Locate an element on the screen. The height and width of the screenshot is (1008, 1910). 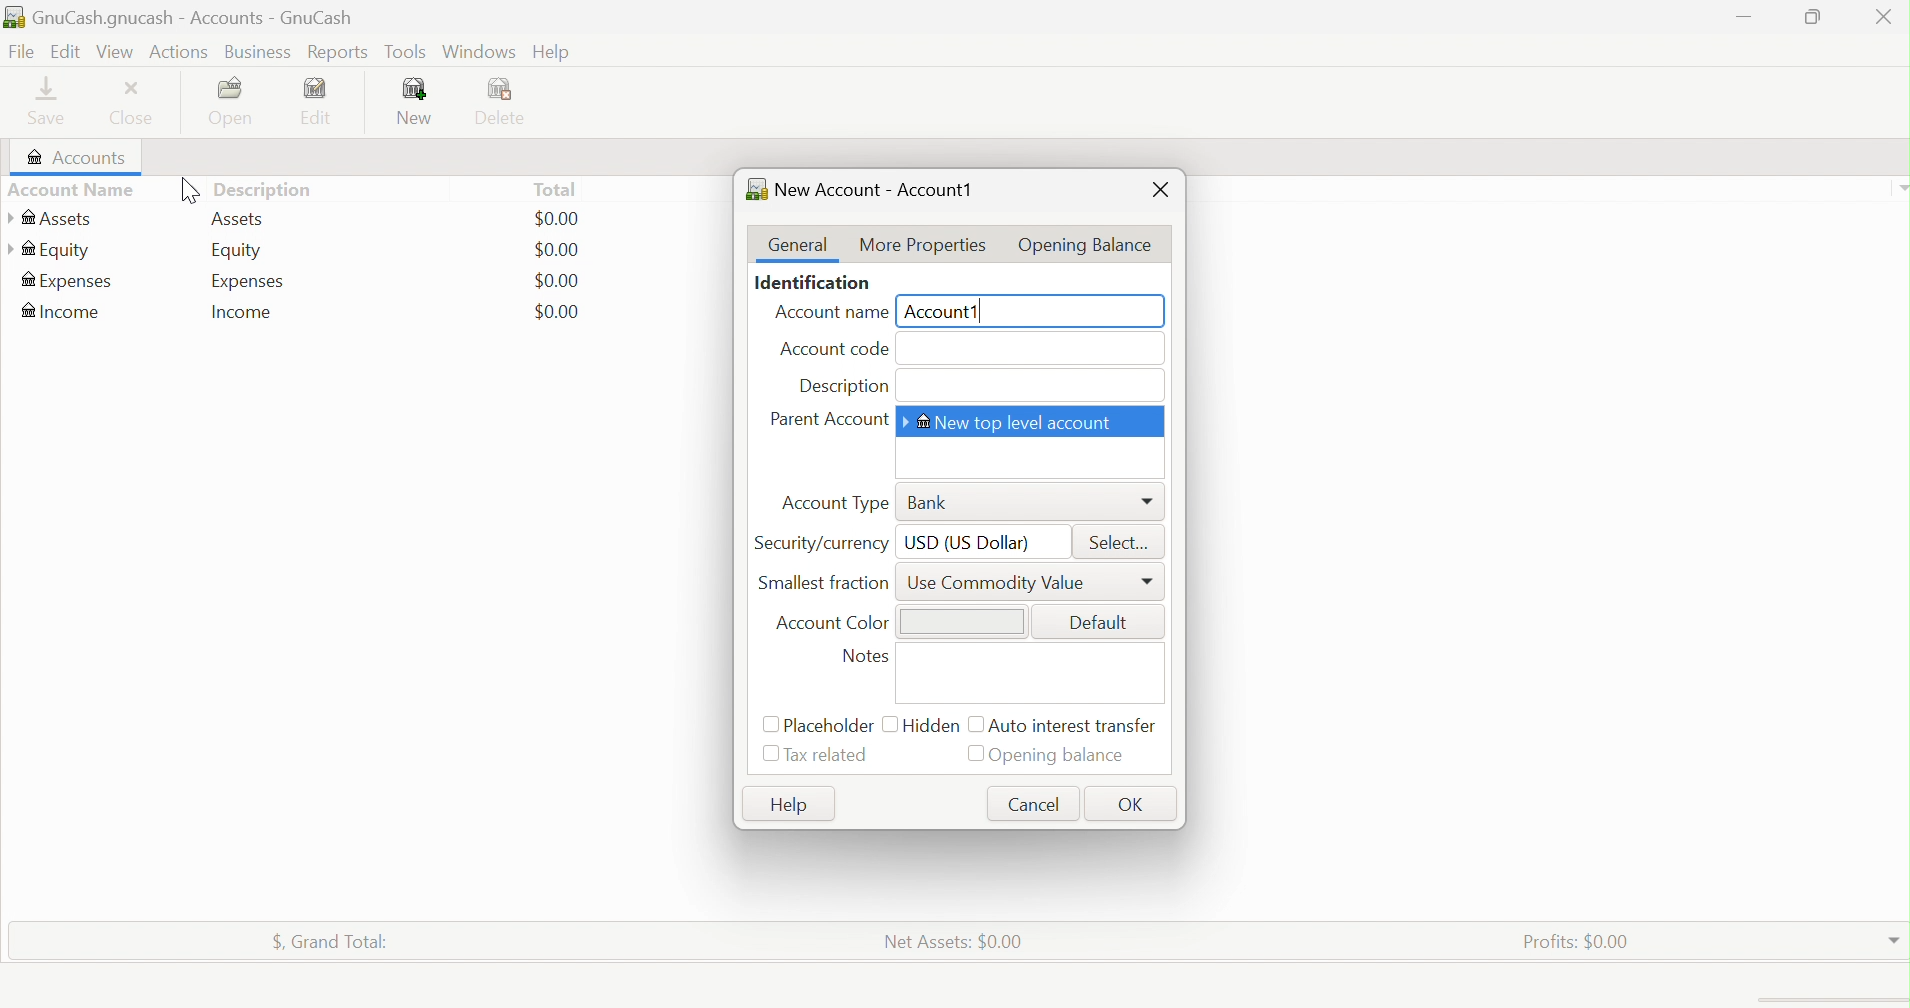
Opening balance is located at coordinates (1063, 757).